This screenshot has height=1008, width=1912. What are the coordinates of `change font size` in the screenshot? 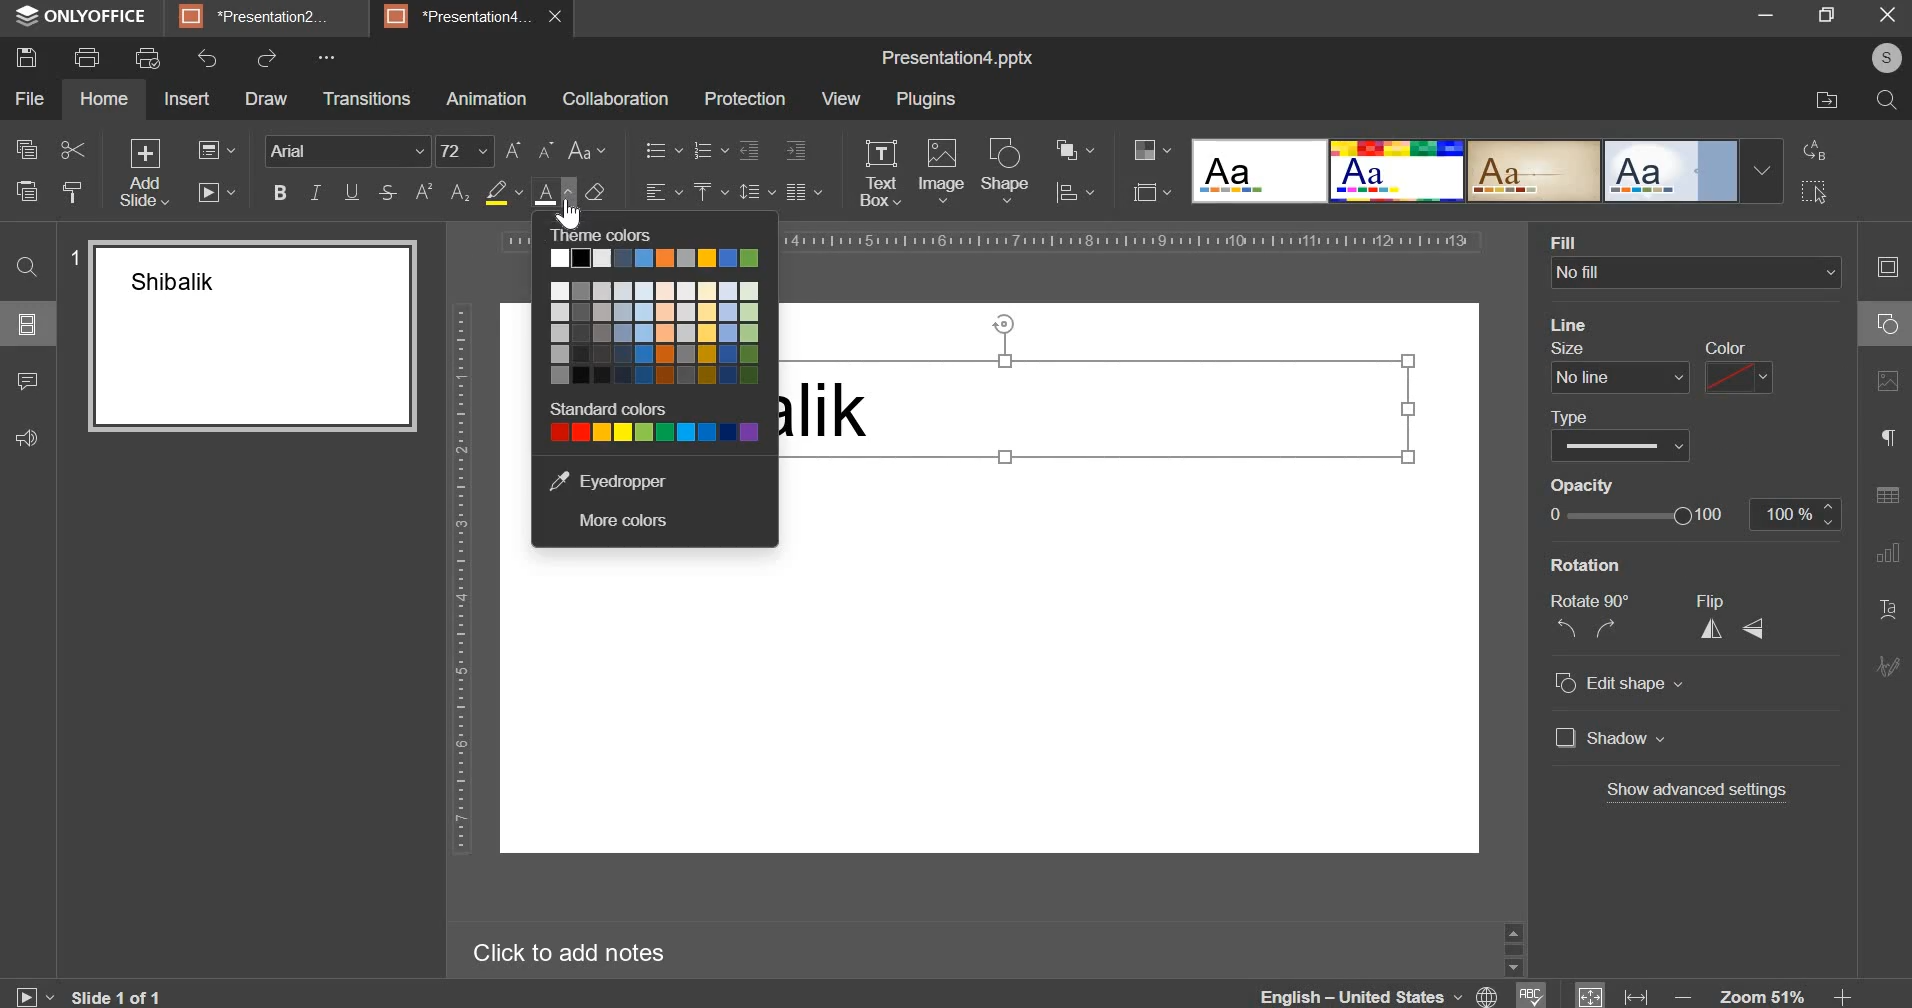 It's located at (531, 149).